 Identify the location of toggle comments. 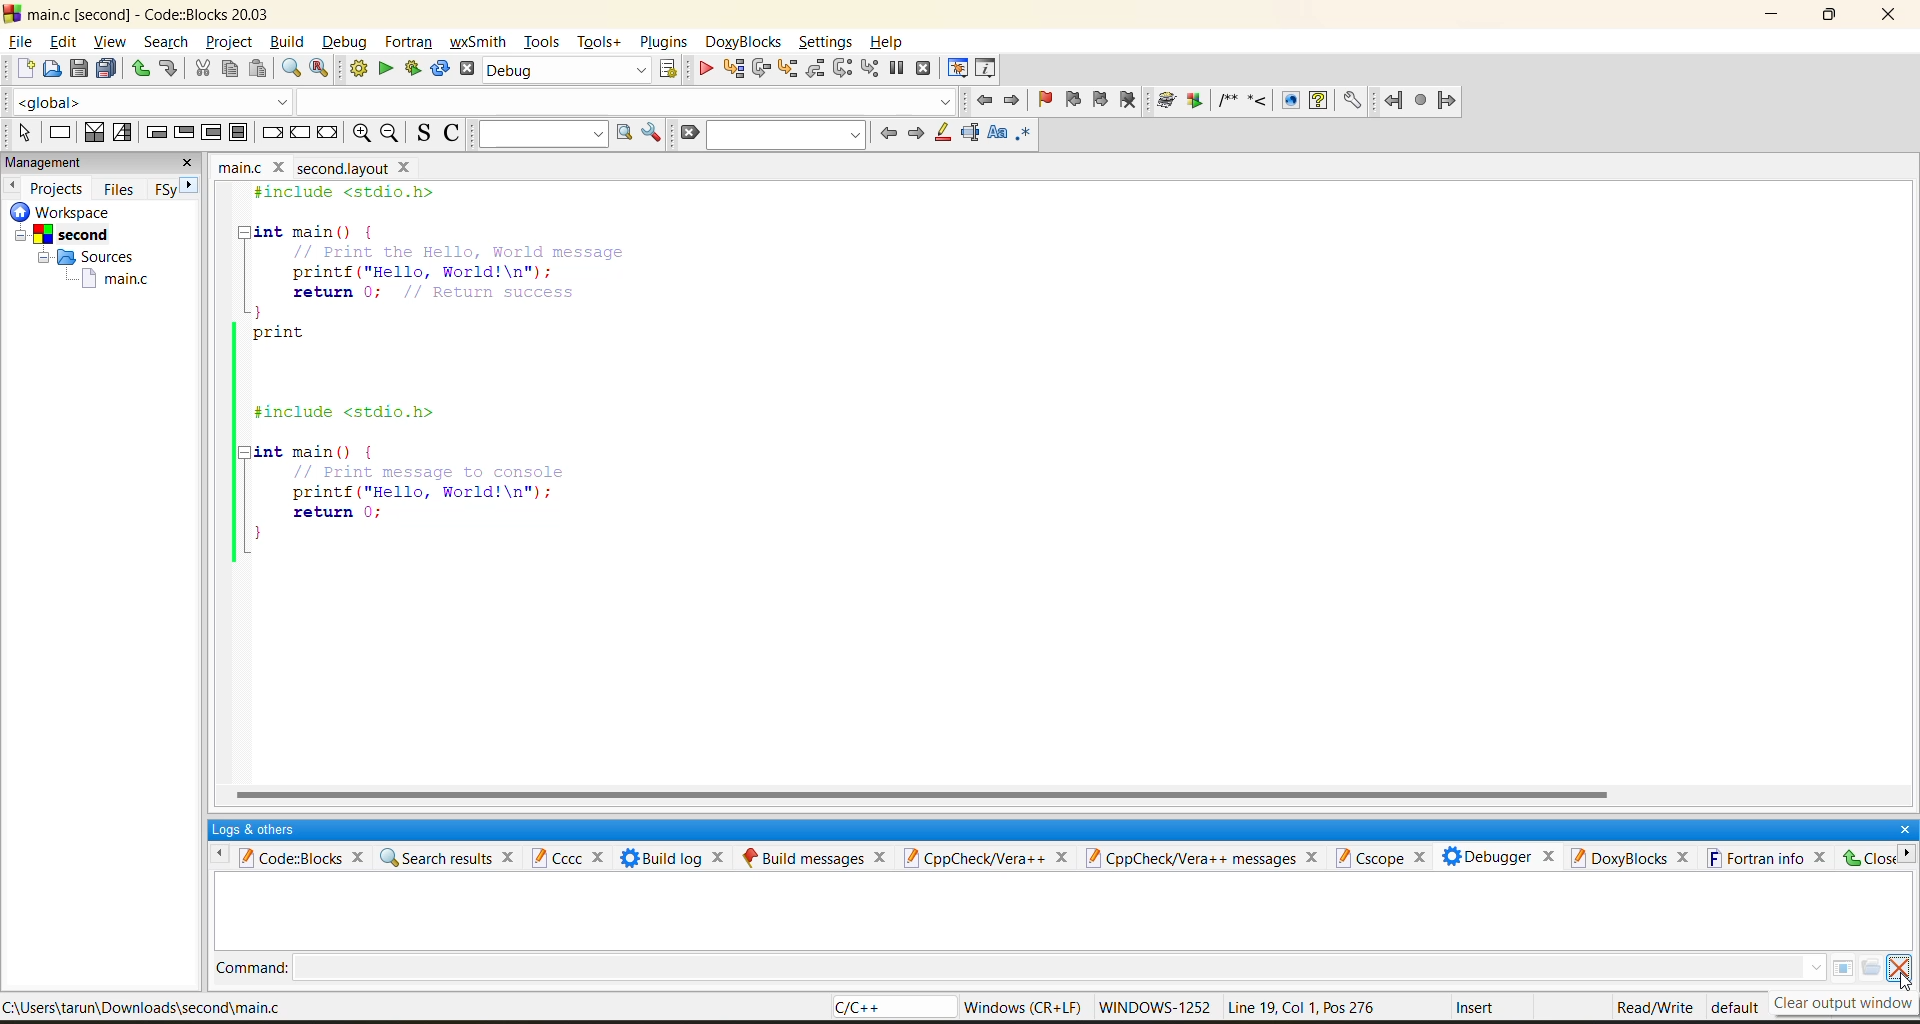
(453, 135).